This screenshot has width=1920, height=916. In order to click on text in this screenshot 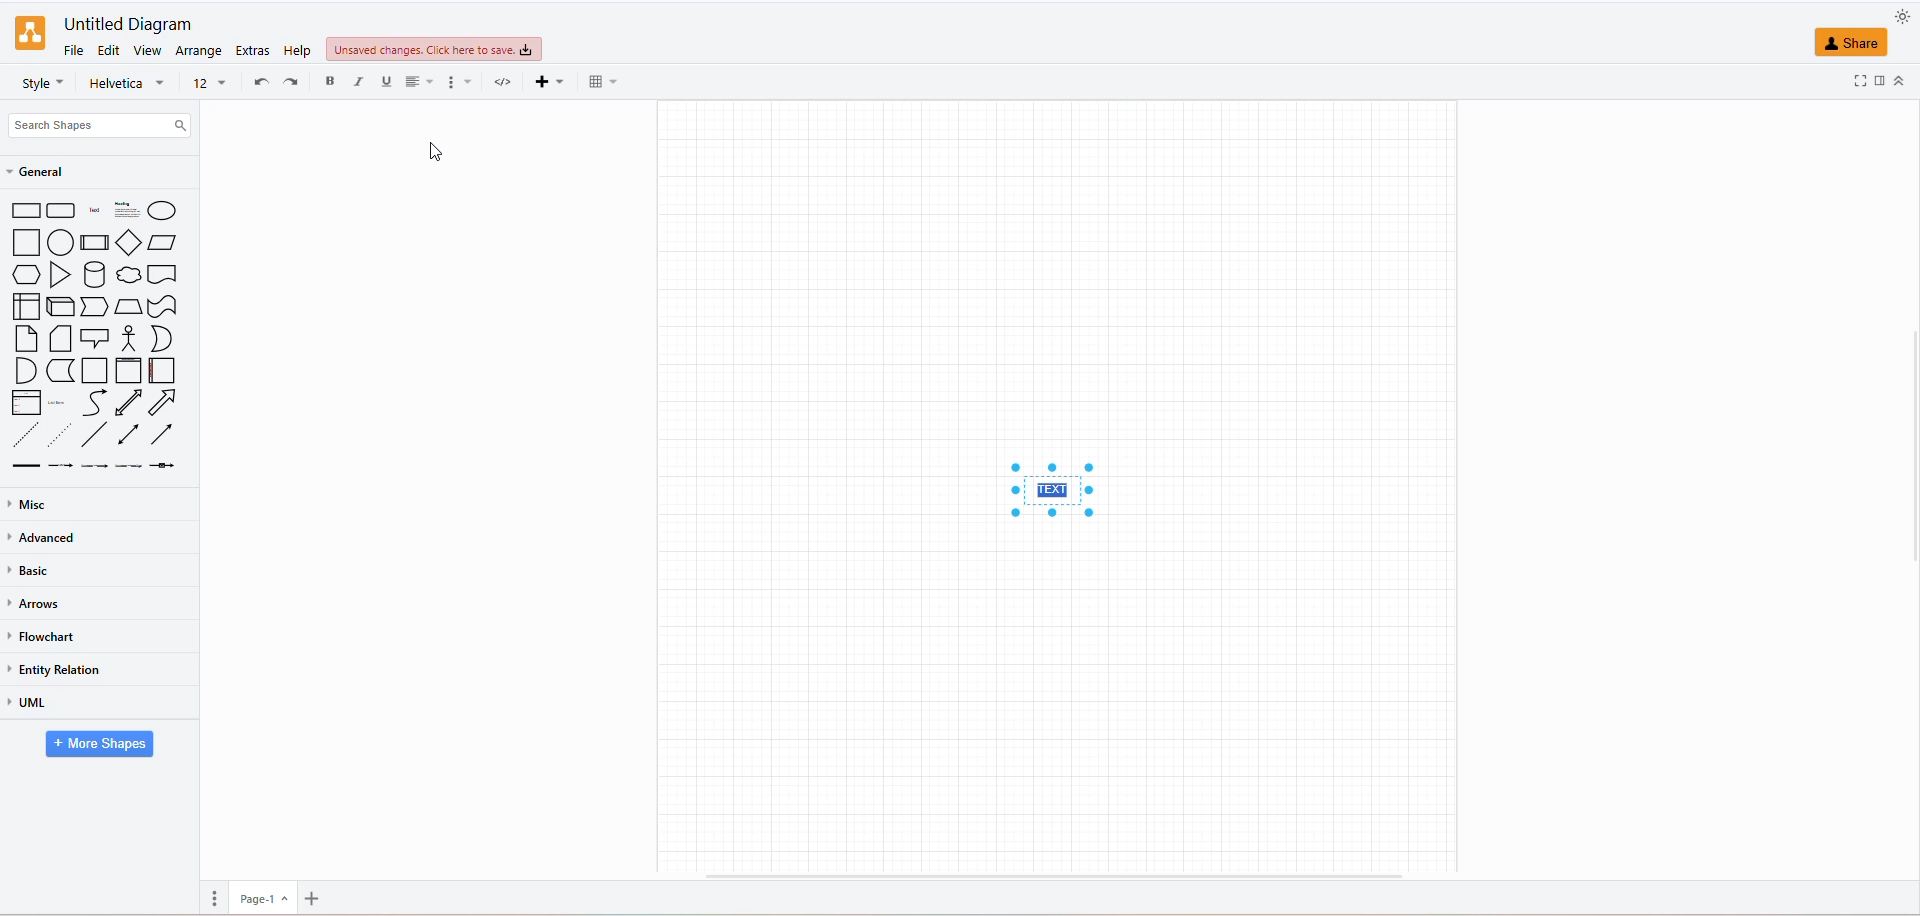, I will do `click(1051, 488)`.